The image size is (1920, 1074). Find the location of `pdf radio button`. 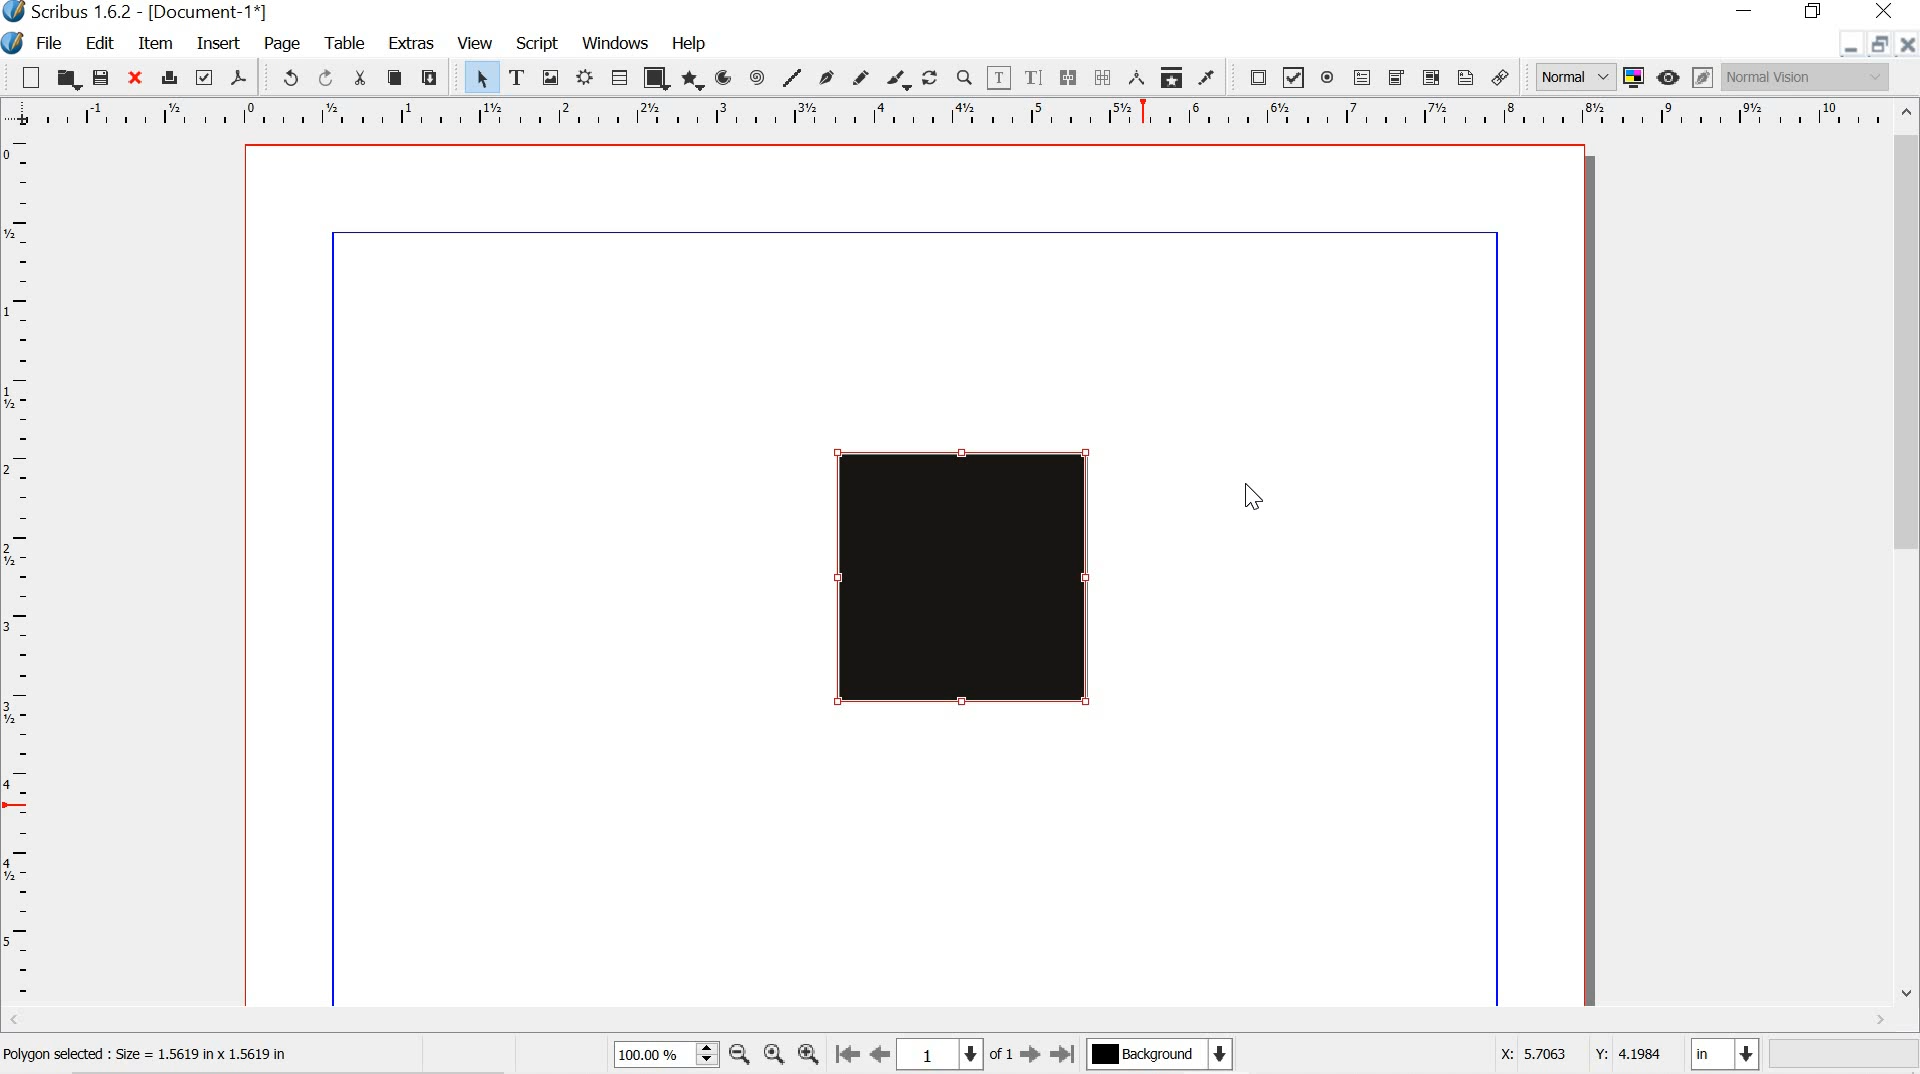

pdf radio button is located at coordinates (1330, 78).